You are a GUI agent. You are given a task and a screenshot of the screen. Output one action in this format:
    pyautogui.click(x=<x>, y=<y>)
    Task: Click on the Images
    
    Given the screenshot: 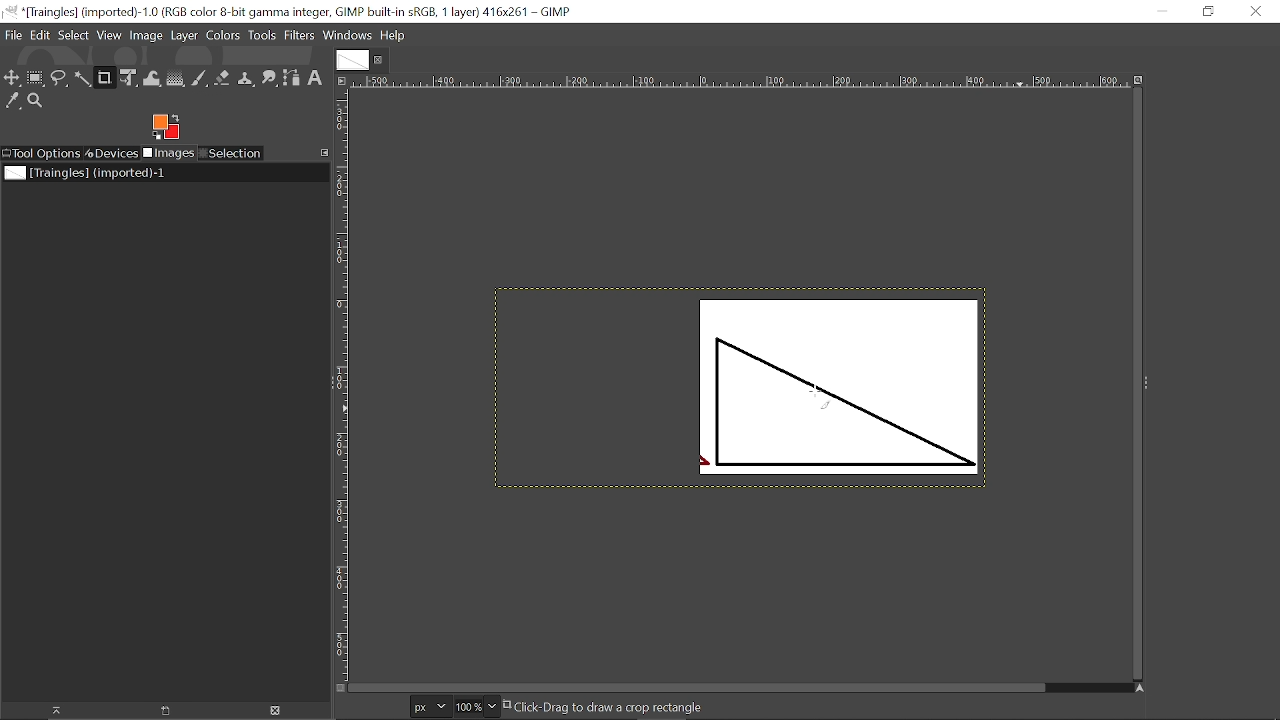 What is the action you would take?
    pyautogui.click(x=168, y=153)
    